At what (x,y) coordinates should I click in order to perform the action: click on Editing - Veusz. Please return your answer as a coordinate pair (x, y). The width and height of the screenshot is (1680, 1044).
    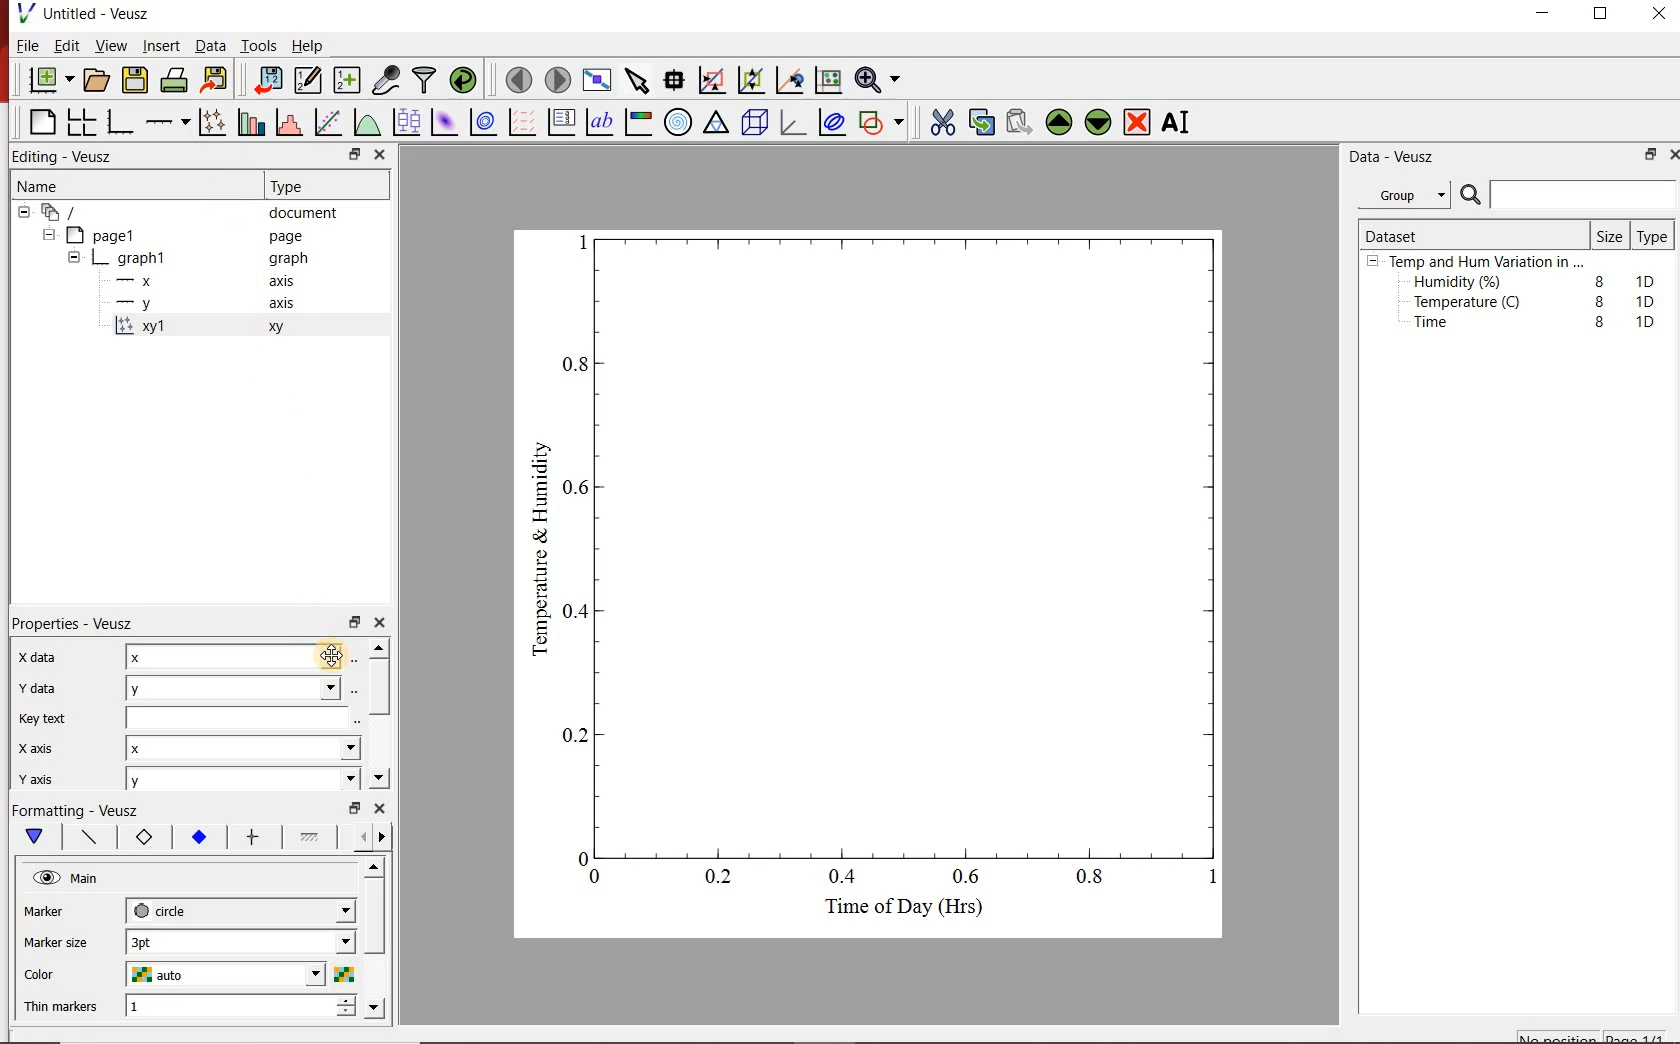
    Looking at the image, I should click on (69, 156).